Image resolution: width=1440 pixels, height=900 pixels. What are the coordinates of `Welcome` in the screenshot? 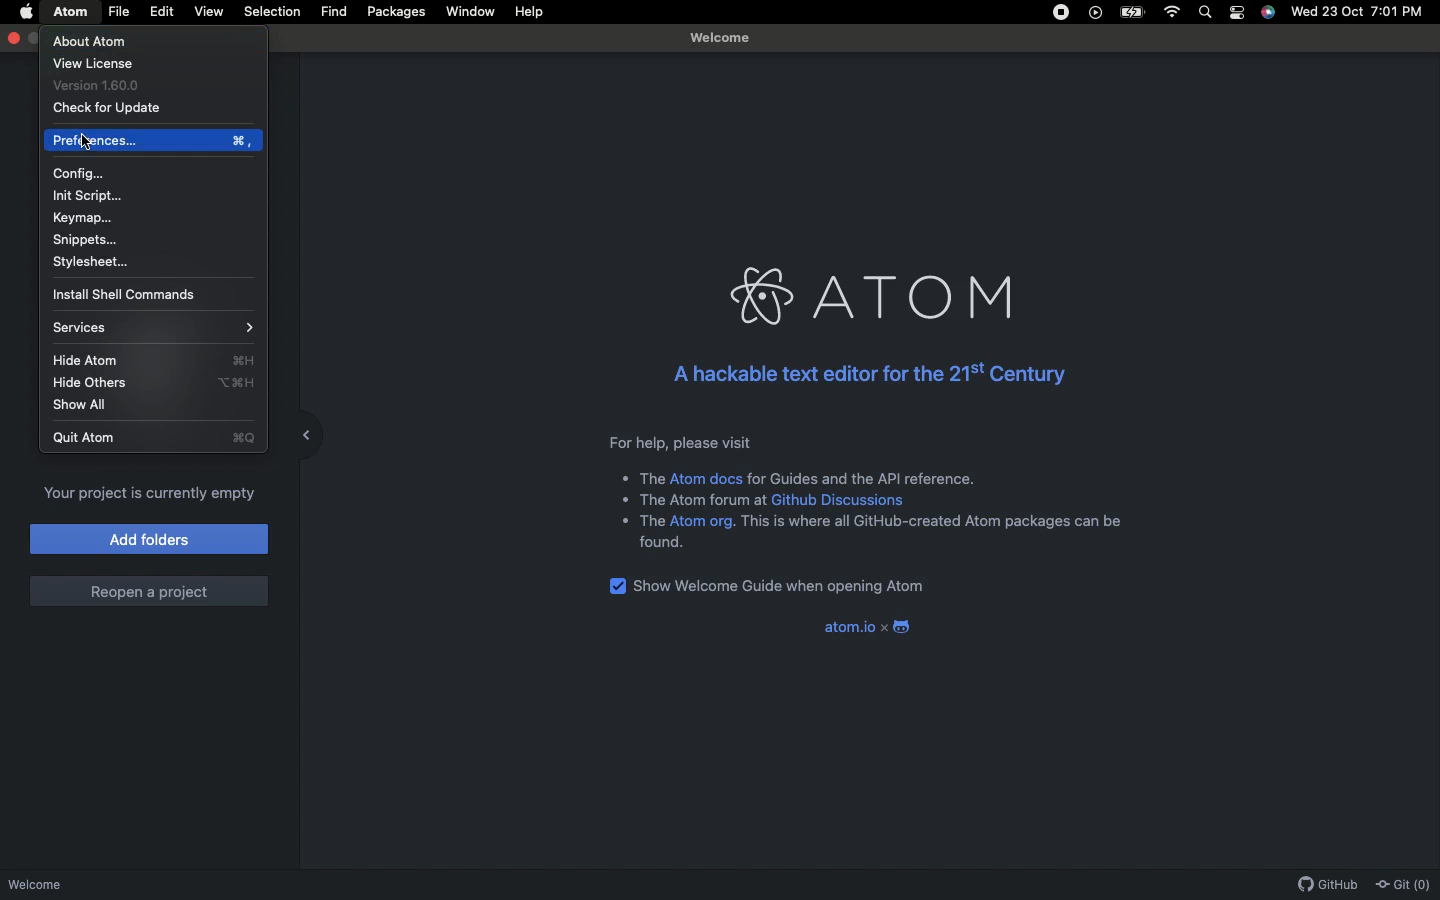 It's located at (36, 886).